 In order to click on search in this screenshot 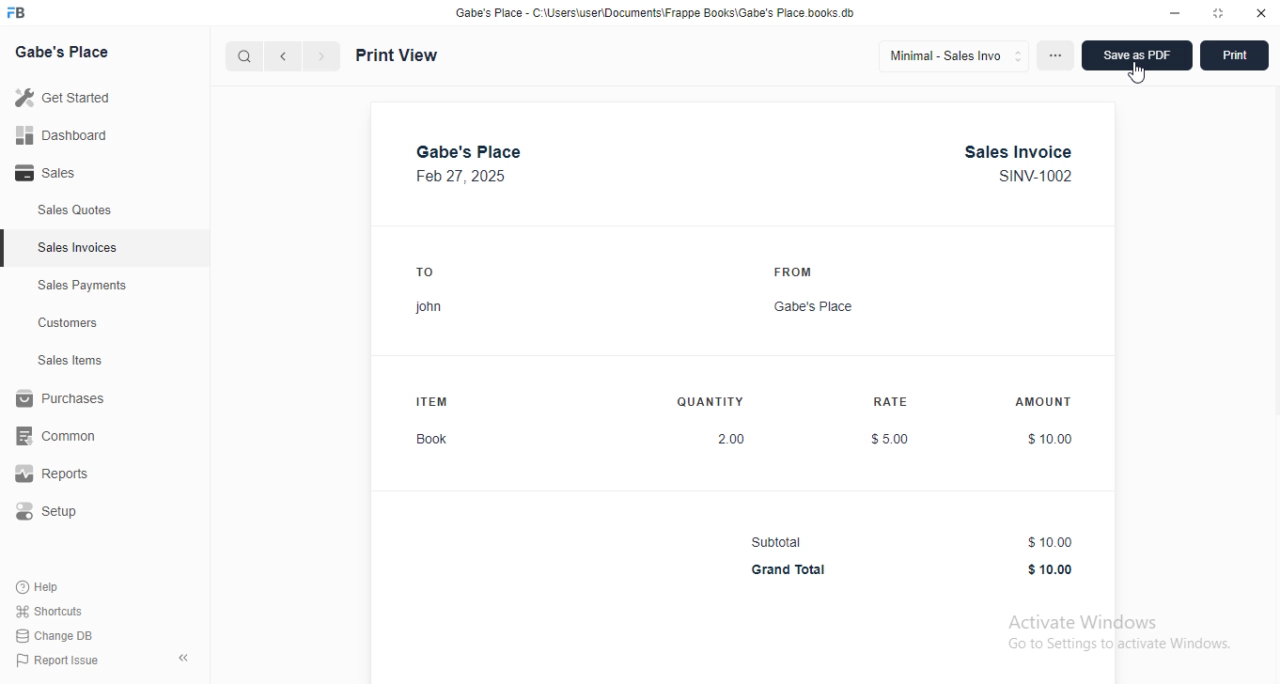, I will do `click(244, 56)`.